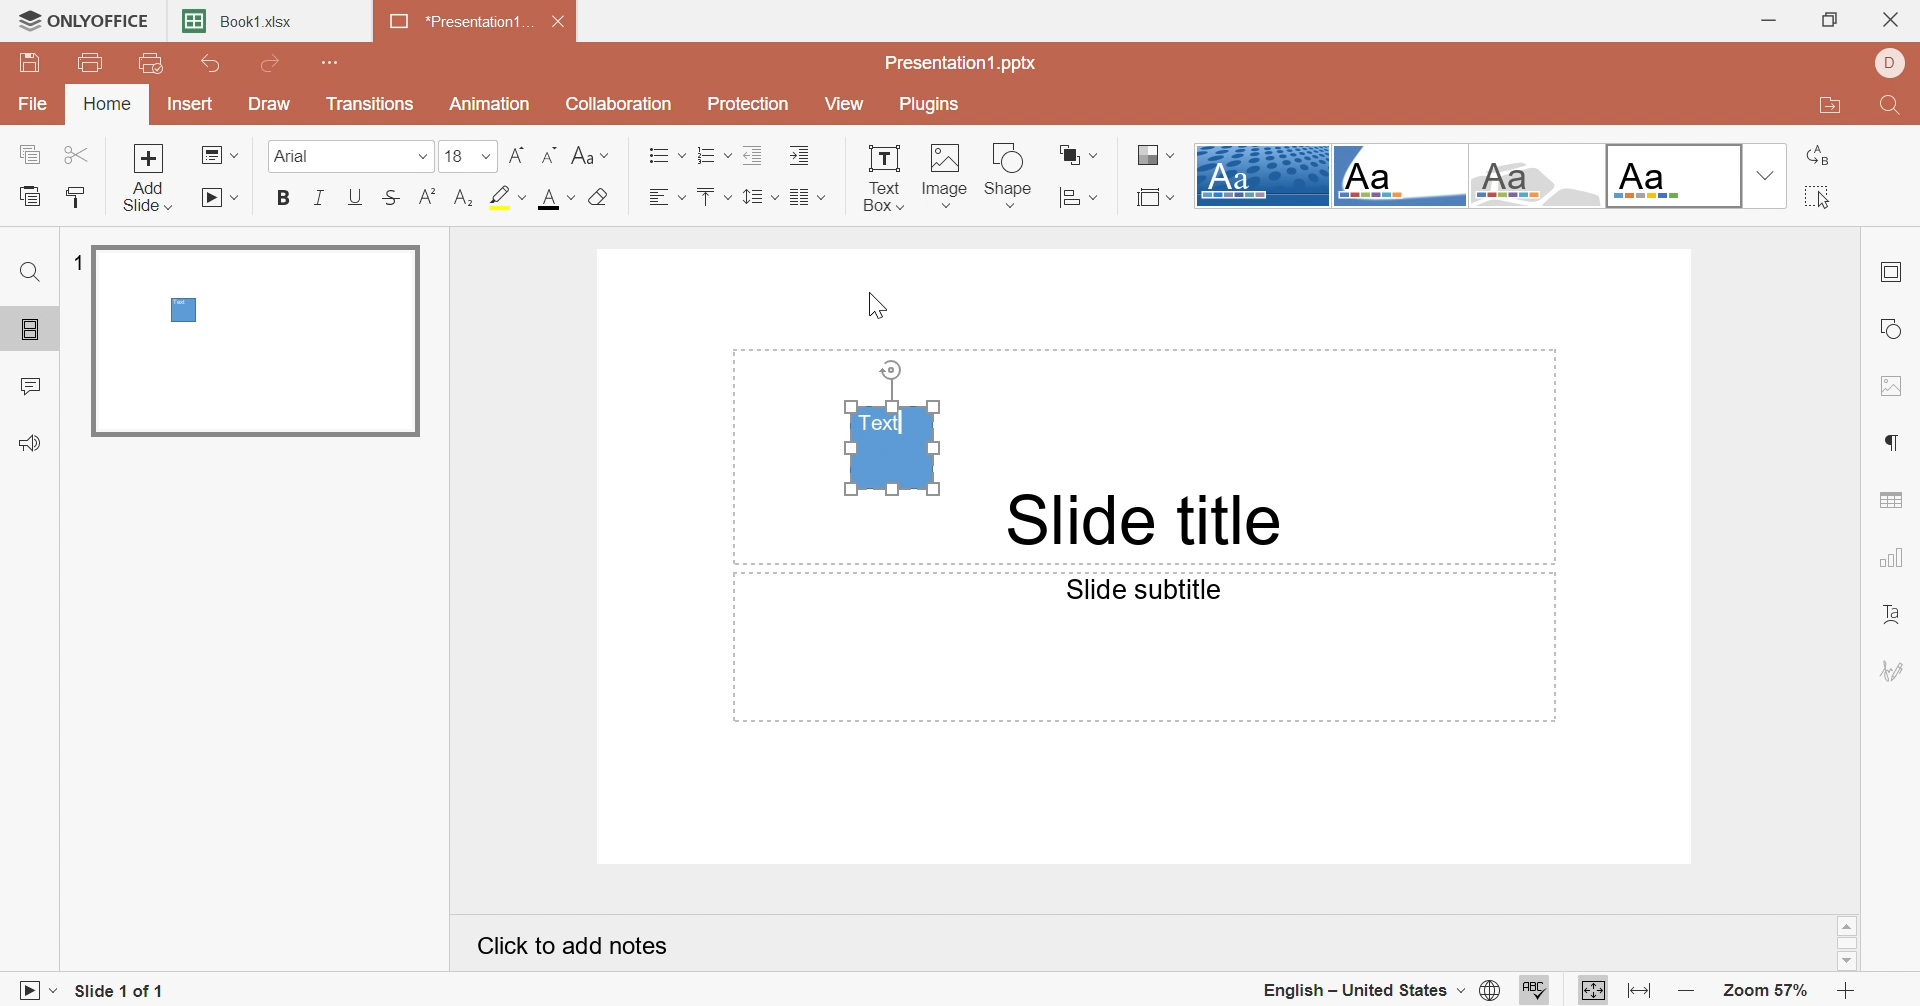  What do you see at coordinates (628, 106) in the screenshot?
I see `Collaboration` at bounding box center [628, 106].